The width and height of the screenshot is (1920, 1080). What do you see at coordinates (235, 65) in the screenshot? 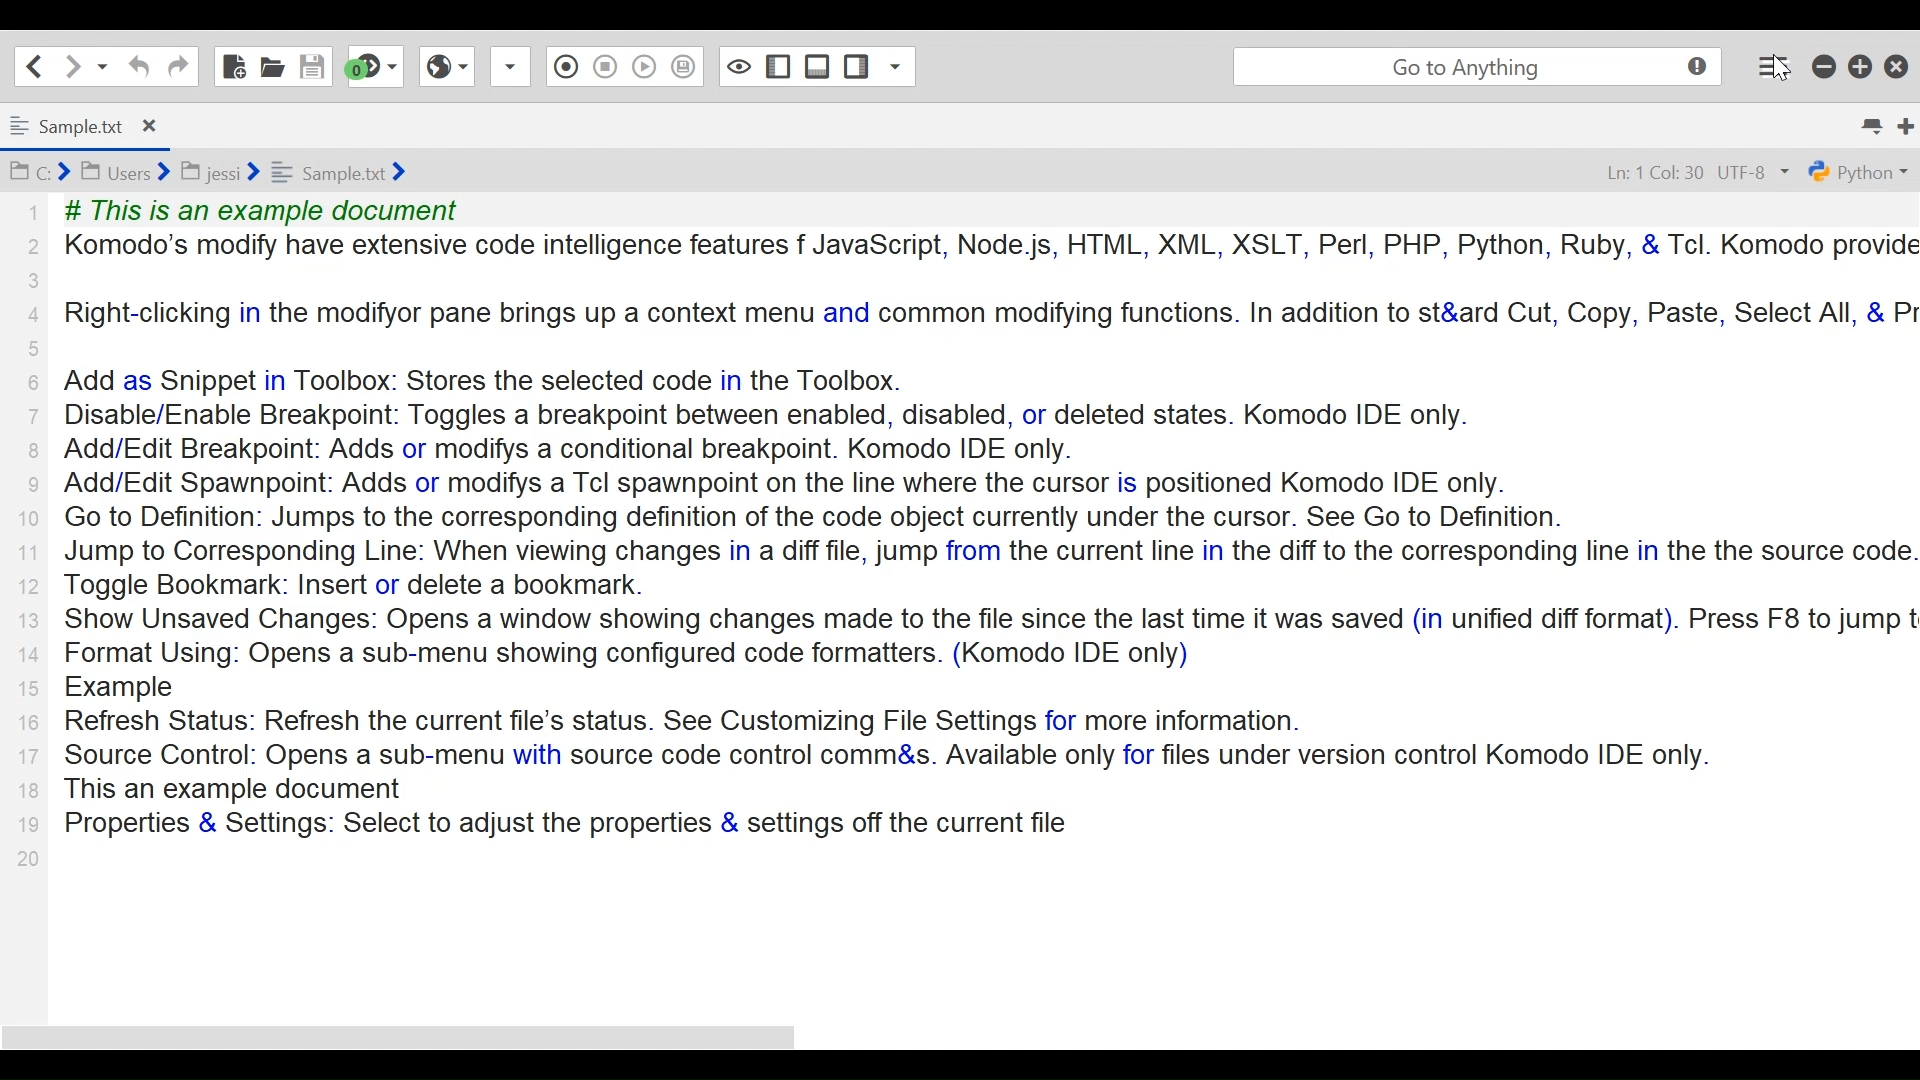
I see `New File` at bounding box center [235, 65].